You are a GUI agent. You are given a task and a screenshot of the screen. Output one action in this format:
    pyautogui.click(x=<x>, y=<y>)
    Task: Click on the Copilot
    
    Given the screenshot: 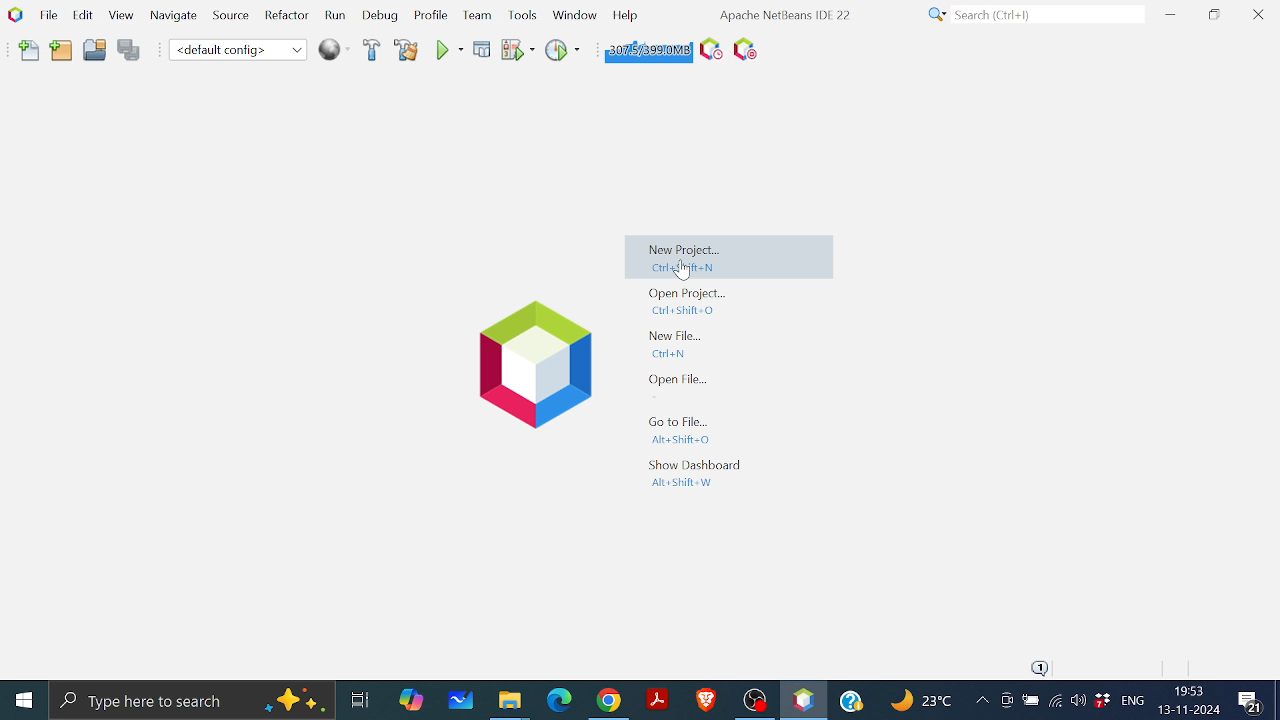 What is the action you would take?
    pyautogui.click(x=413, y=698)
    